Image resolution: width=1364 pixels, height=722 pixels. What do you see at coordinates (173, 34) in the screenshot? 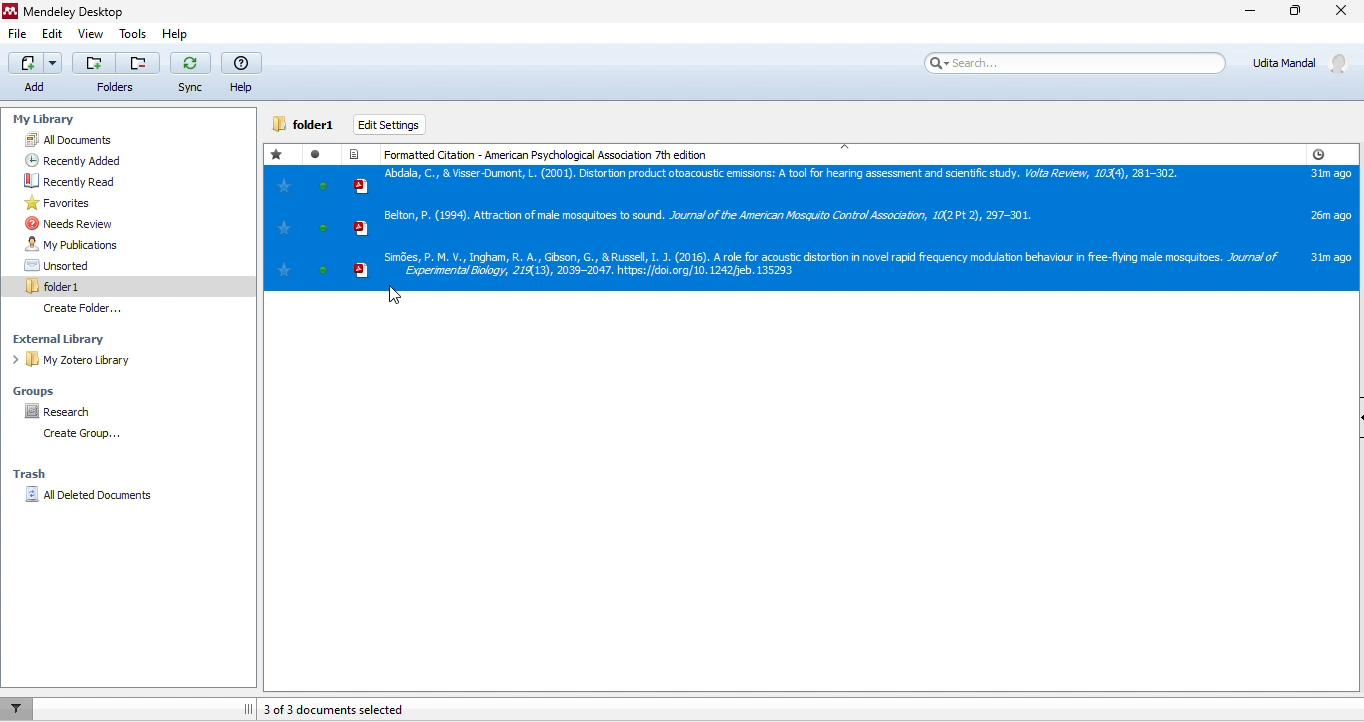
I see `help` at bounding box center [173, 34].